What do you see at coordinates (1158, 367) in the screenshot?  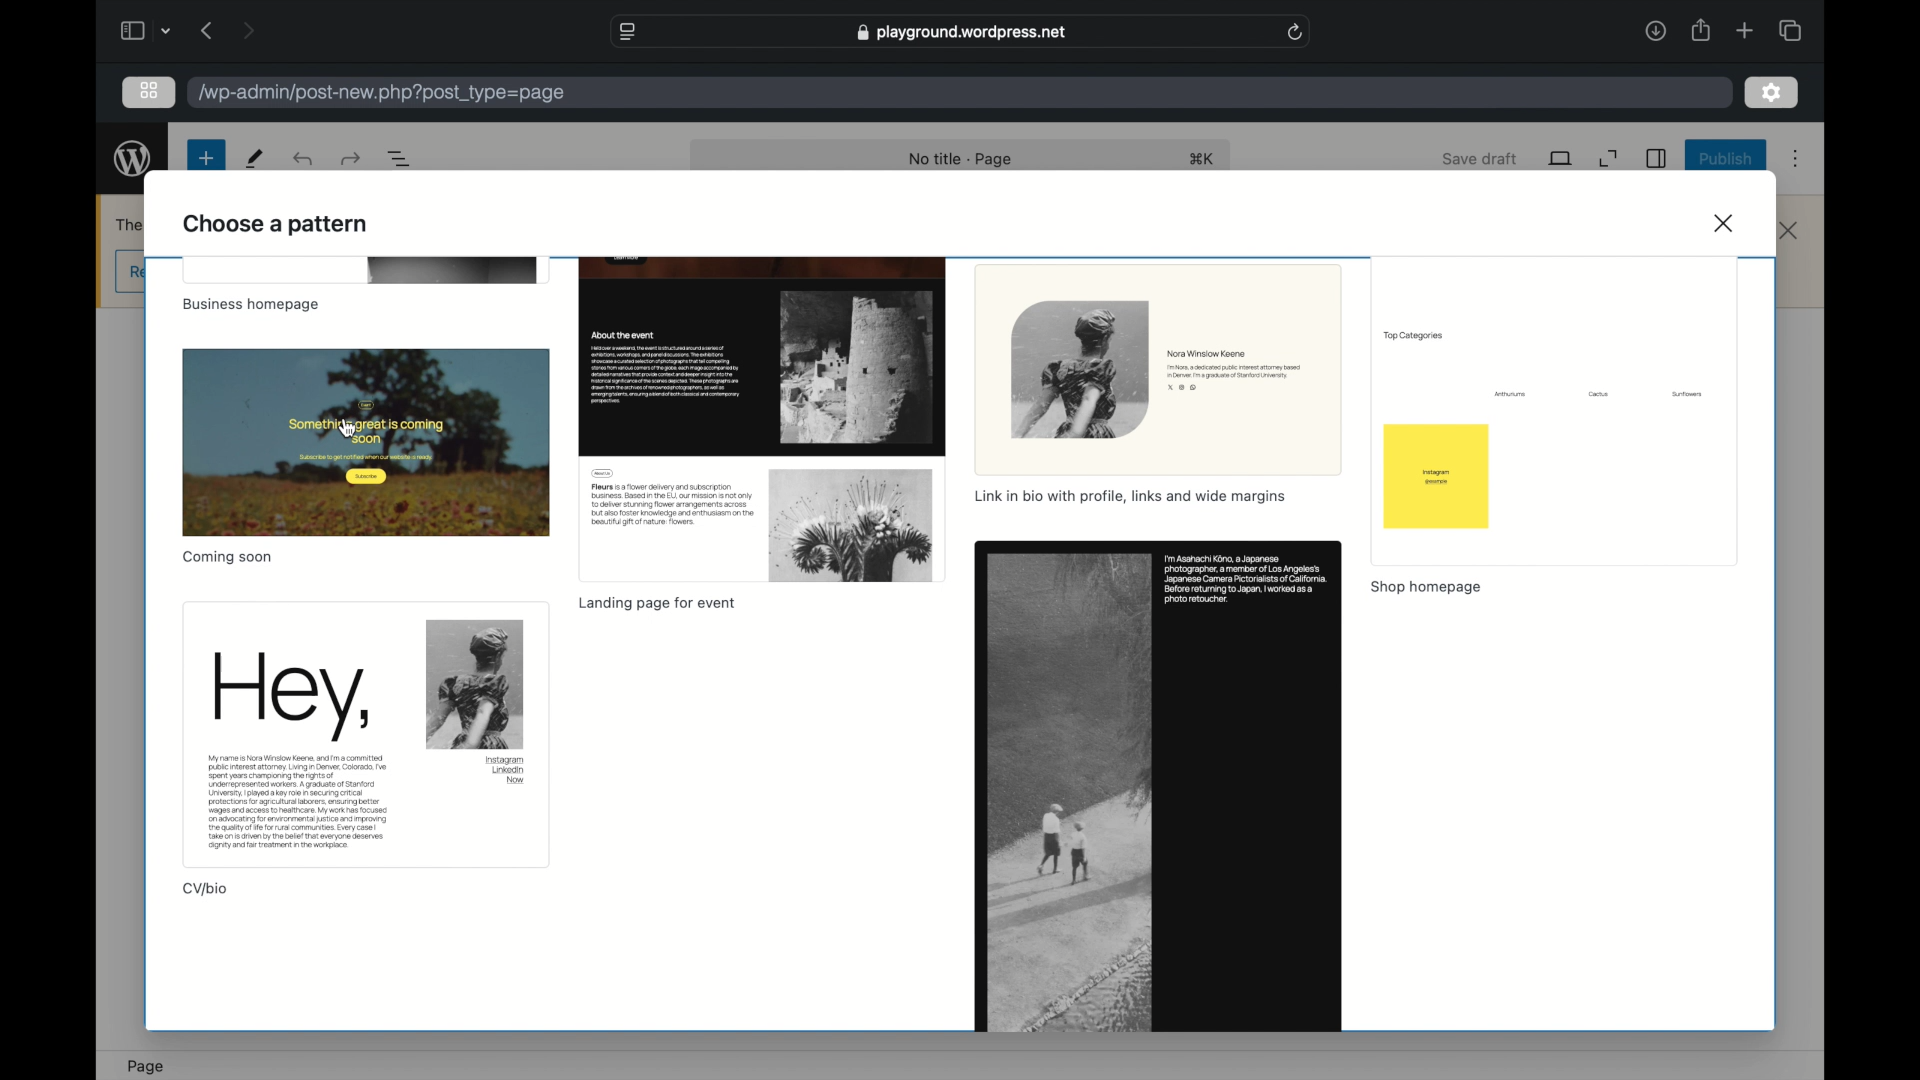 I see `preview` at bounding box center [1158, 367].